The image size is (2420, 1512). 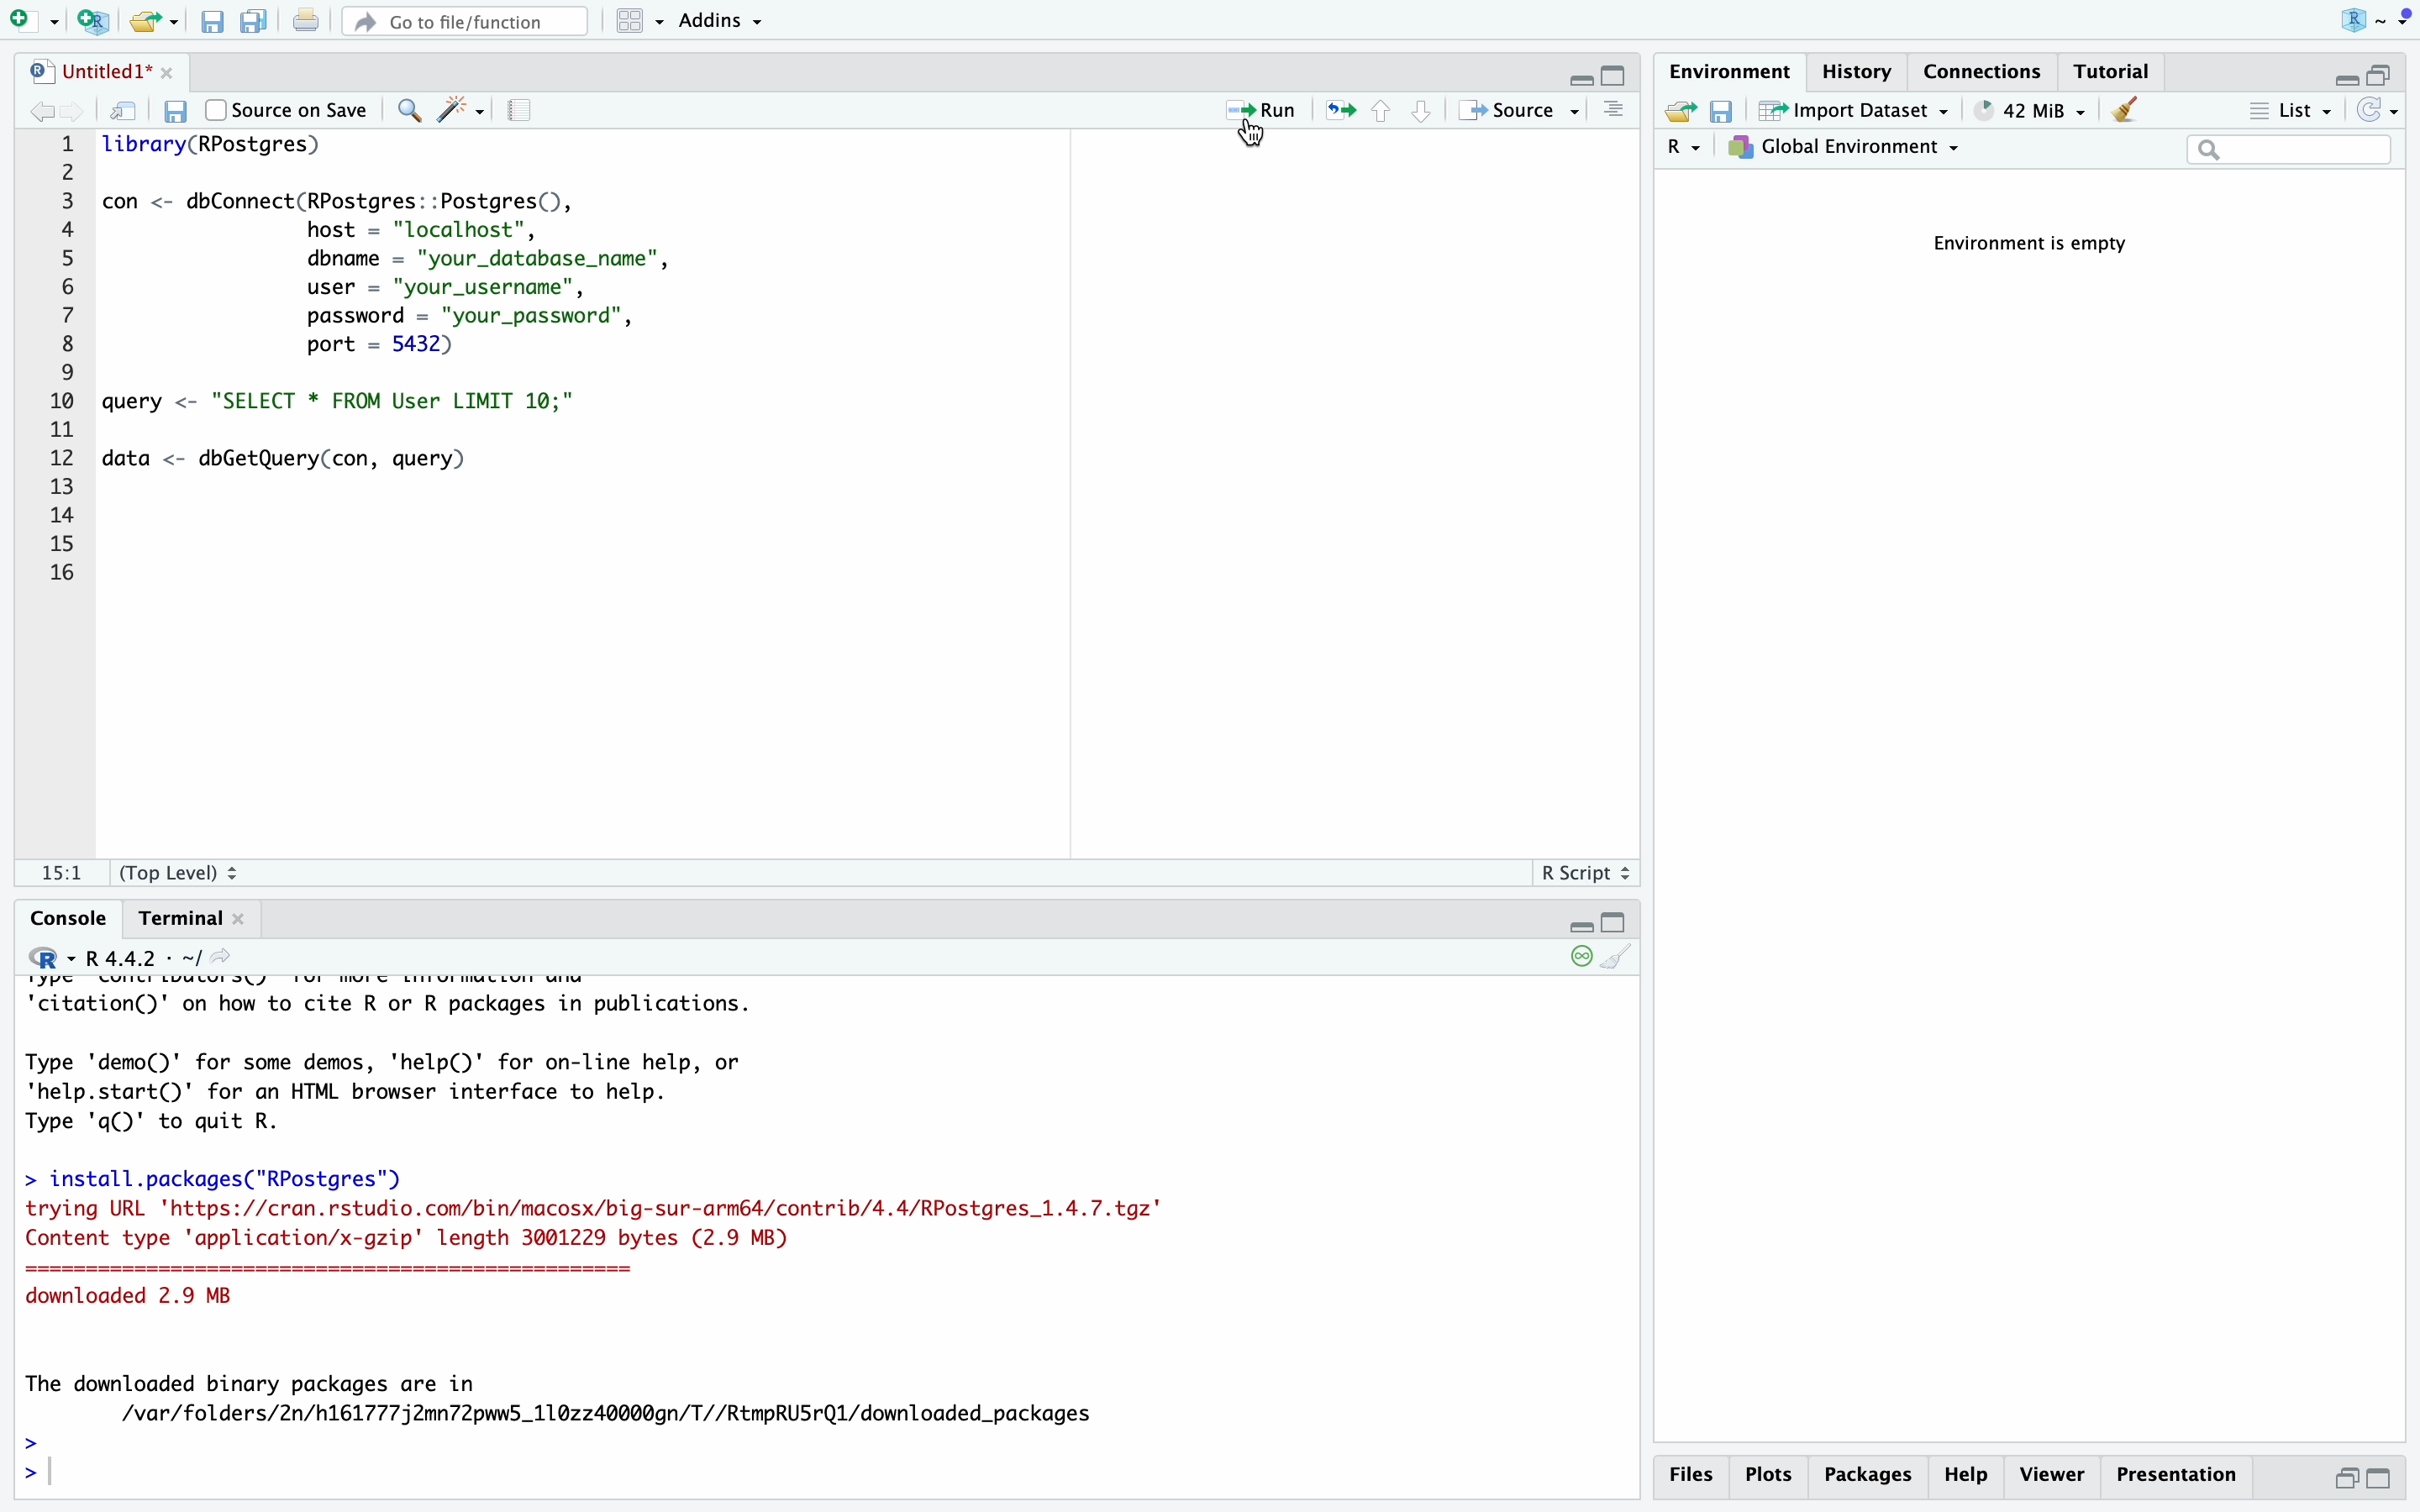 I want to click on open an existing file, so click(x=155, y=21).